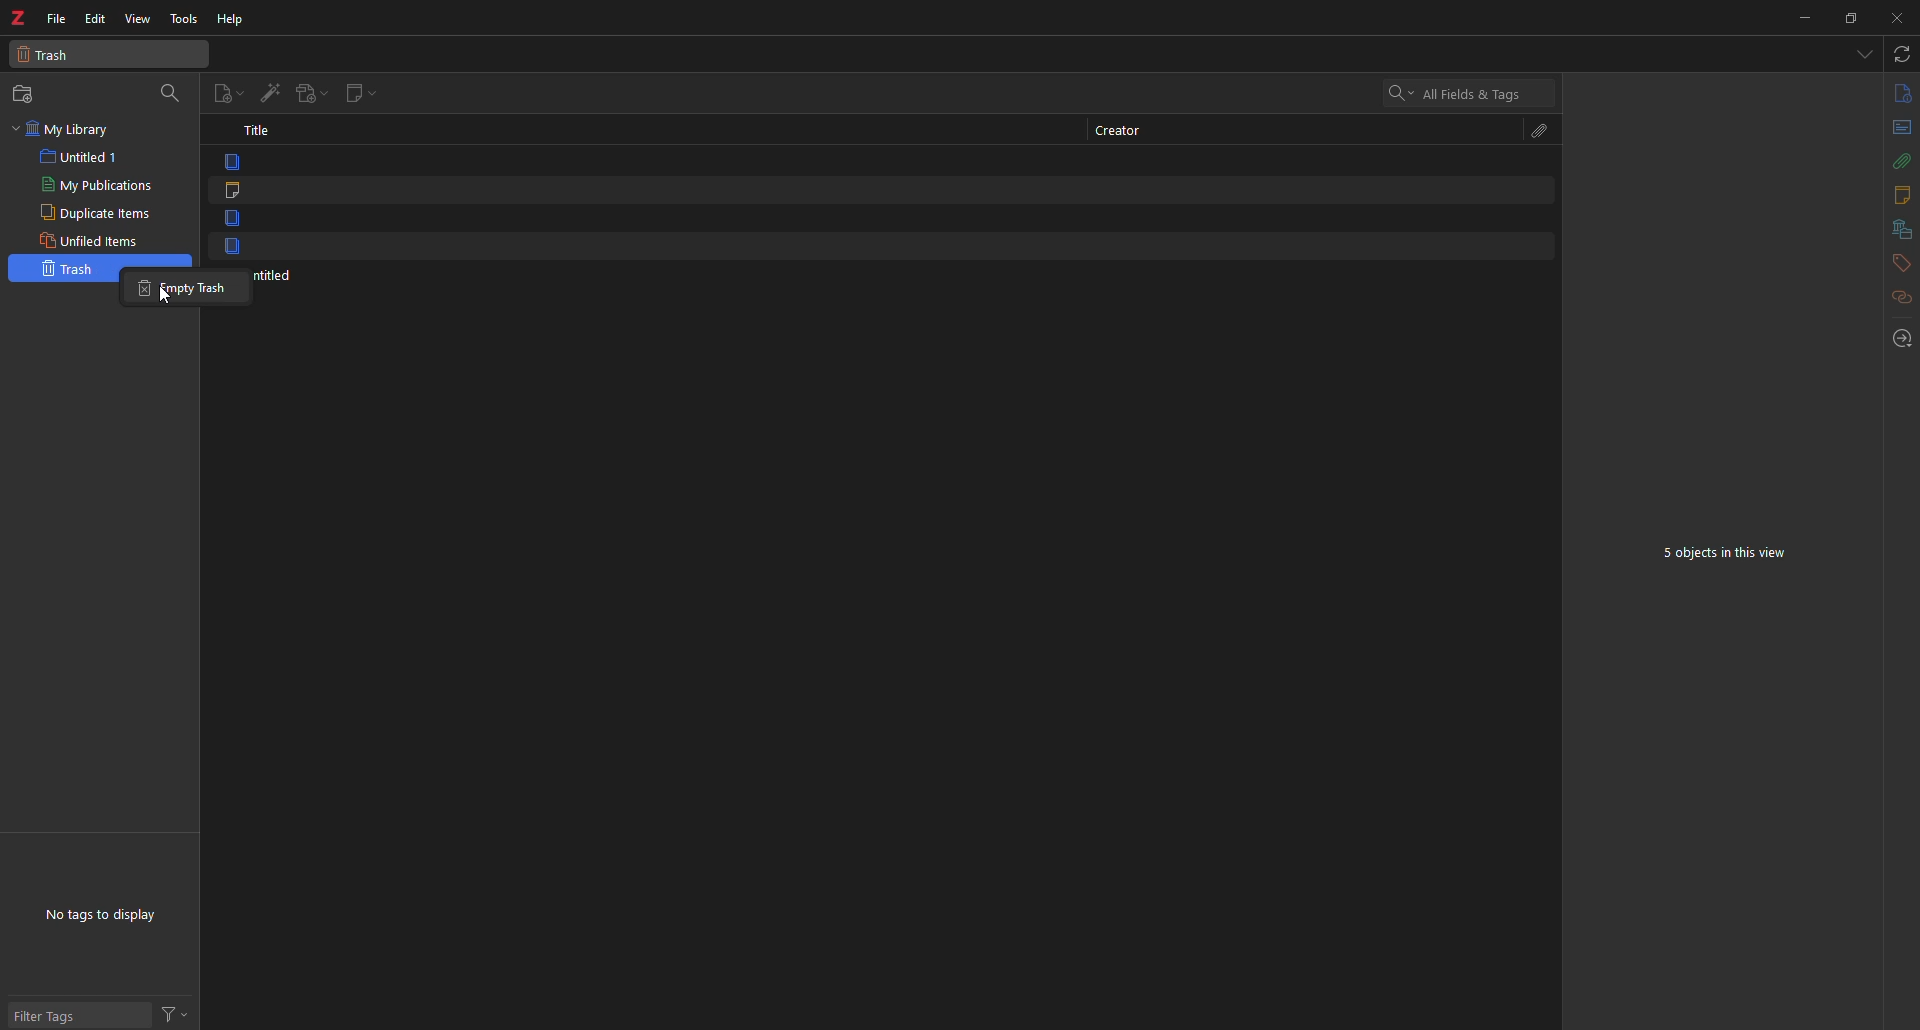 This screenshot has width=1920, height=1030. What do you see at coordinates (1901, 229) in the screenshot?
I see `library` at bounding box center [1901, 229].